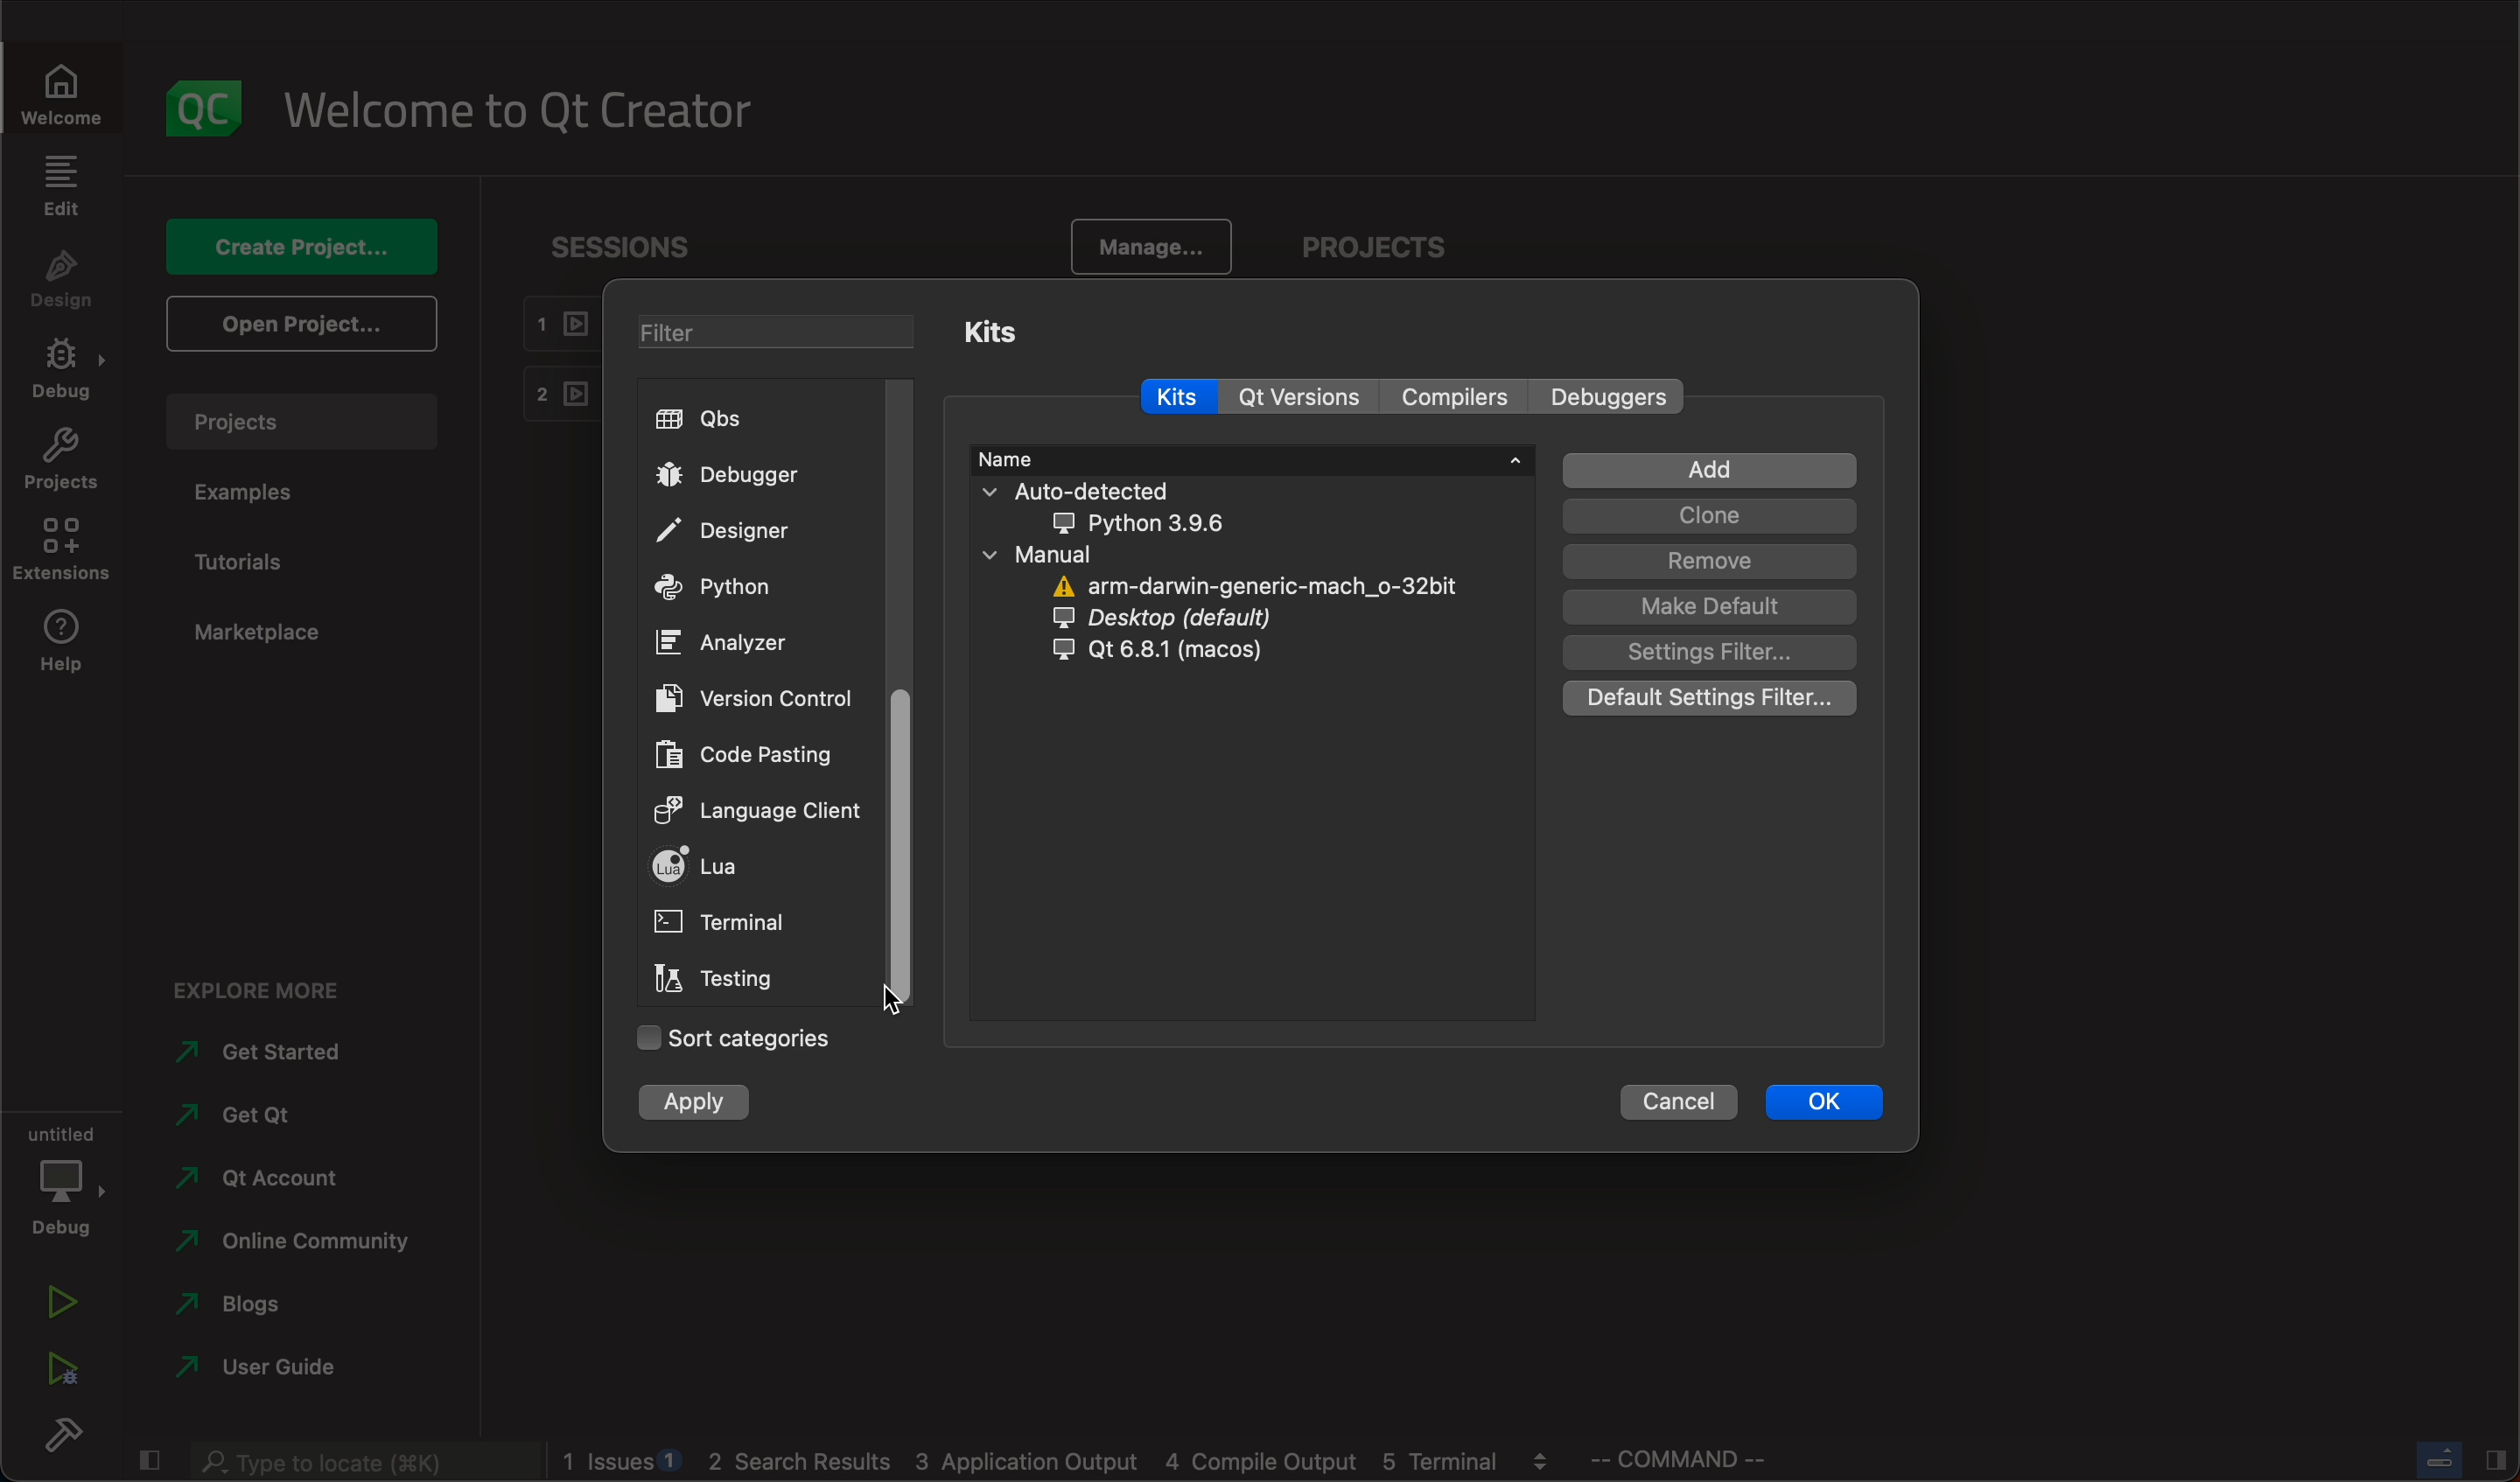  I want to click on create, so click(295, 250).